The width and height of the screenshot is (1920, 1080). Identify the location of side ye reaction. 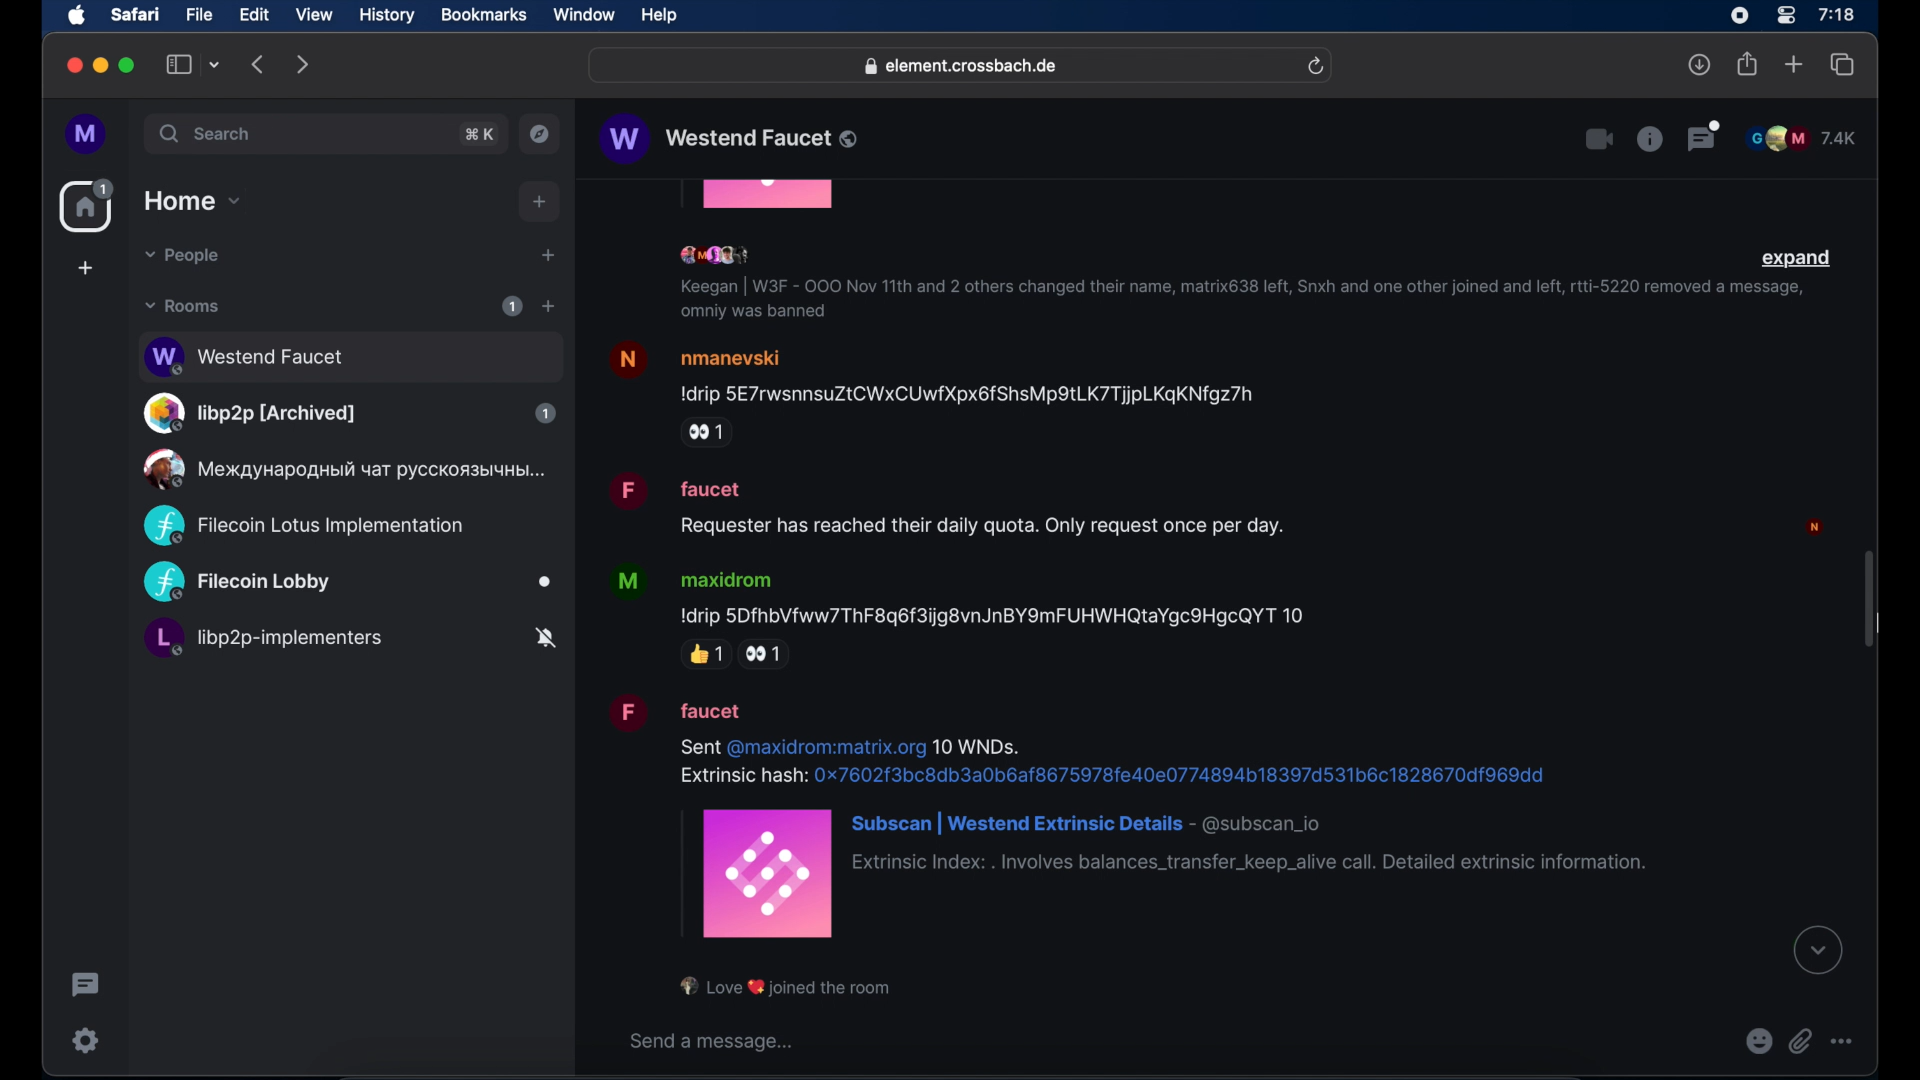
(769, 655).